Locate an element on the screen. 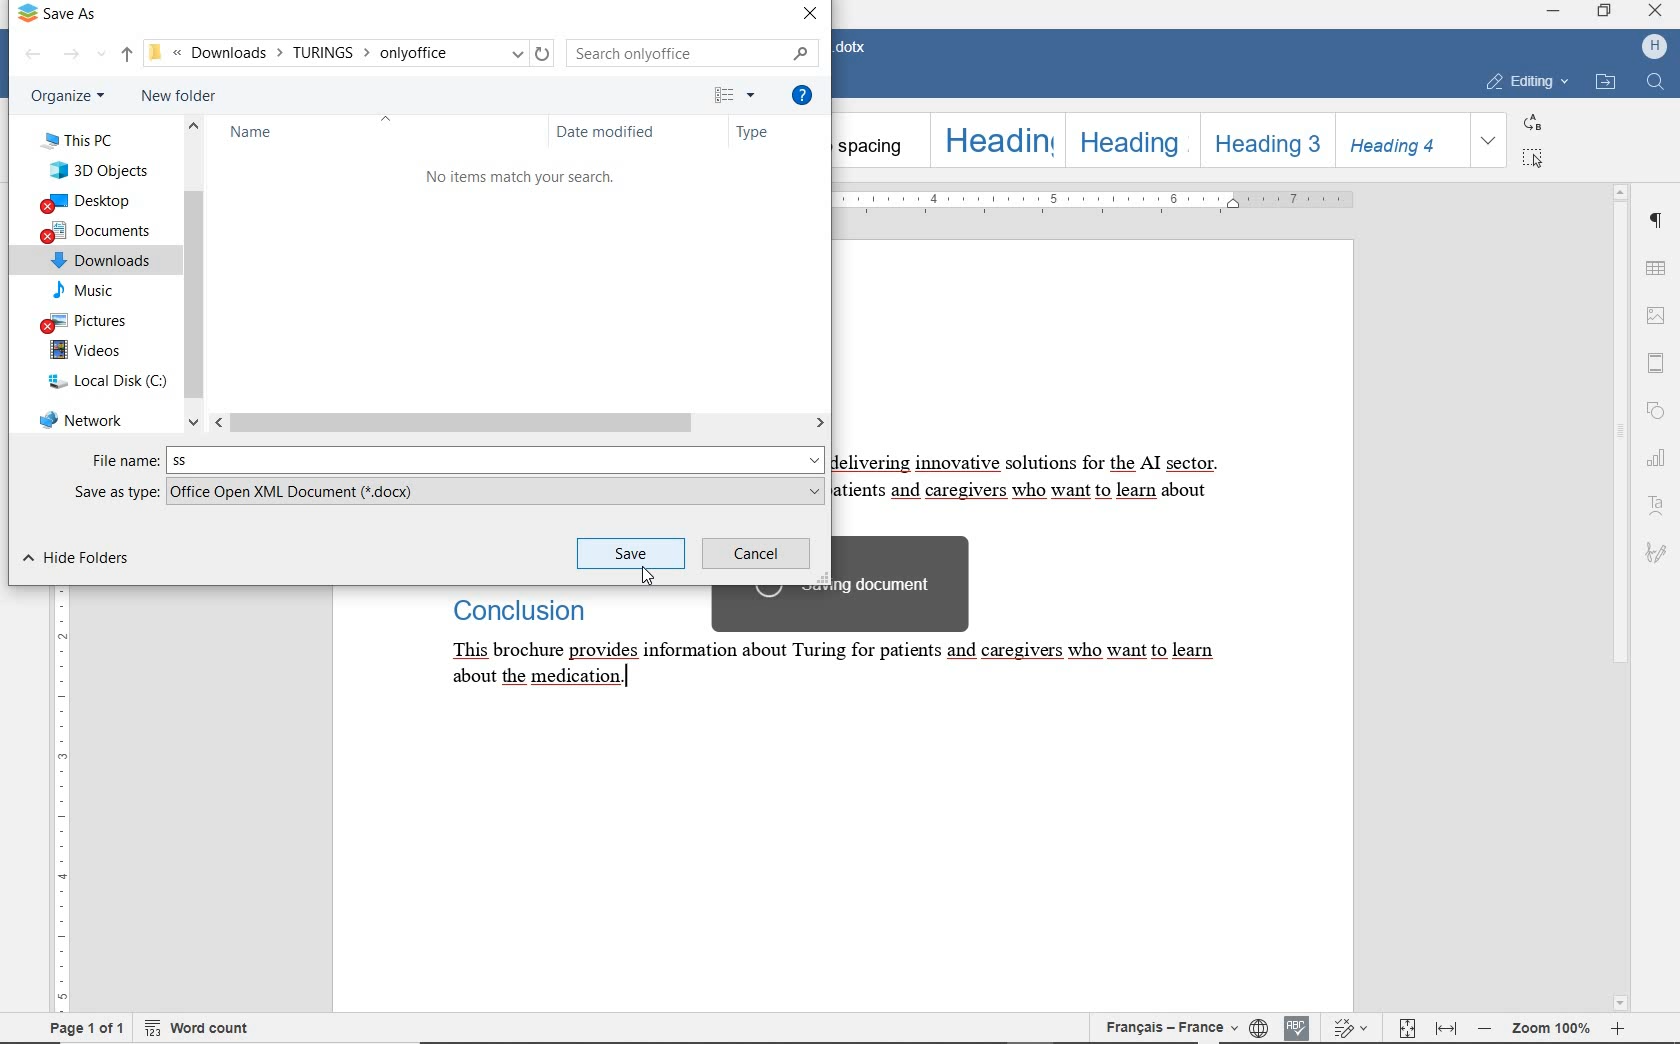 The width and height of the screenshot is (1680, 1044). LOCAL DISK (C) is located at coordinates (105, 380).